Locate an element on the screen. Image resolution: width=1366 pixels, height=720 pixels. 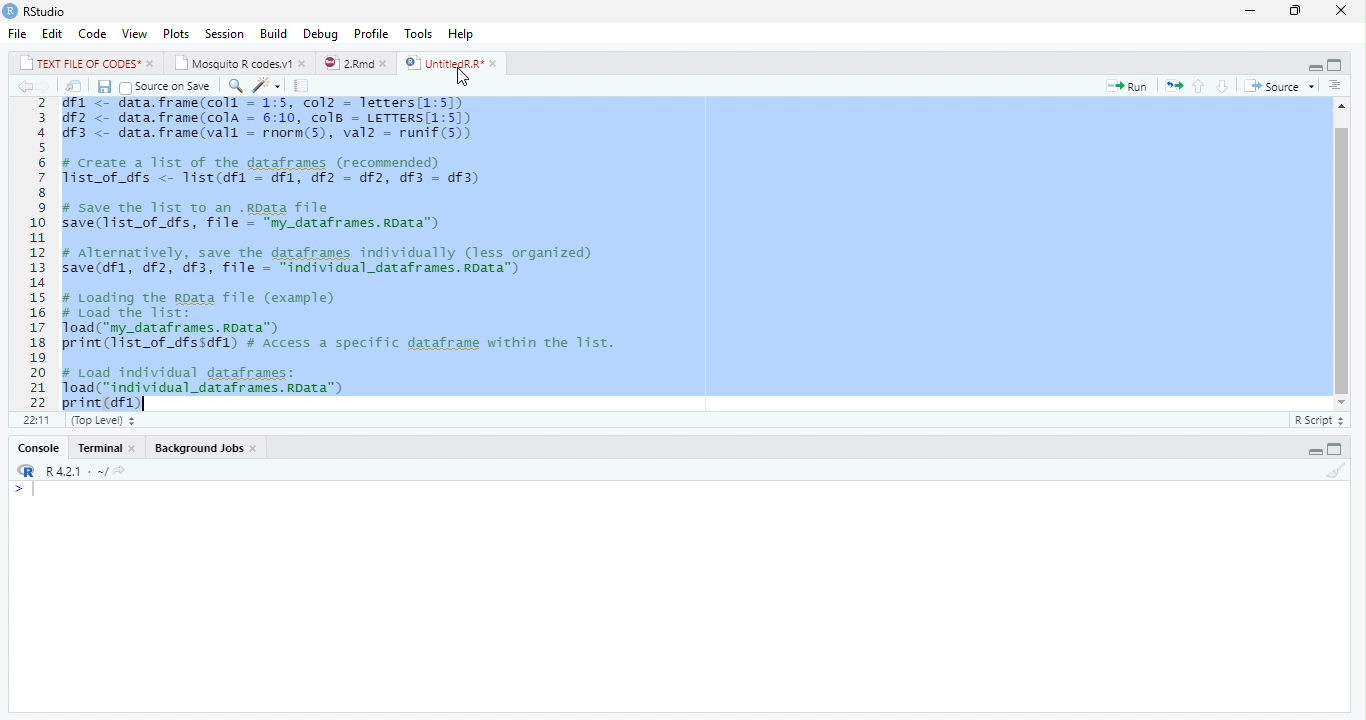
Full Height is located at coordinates (1338, 64).